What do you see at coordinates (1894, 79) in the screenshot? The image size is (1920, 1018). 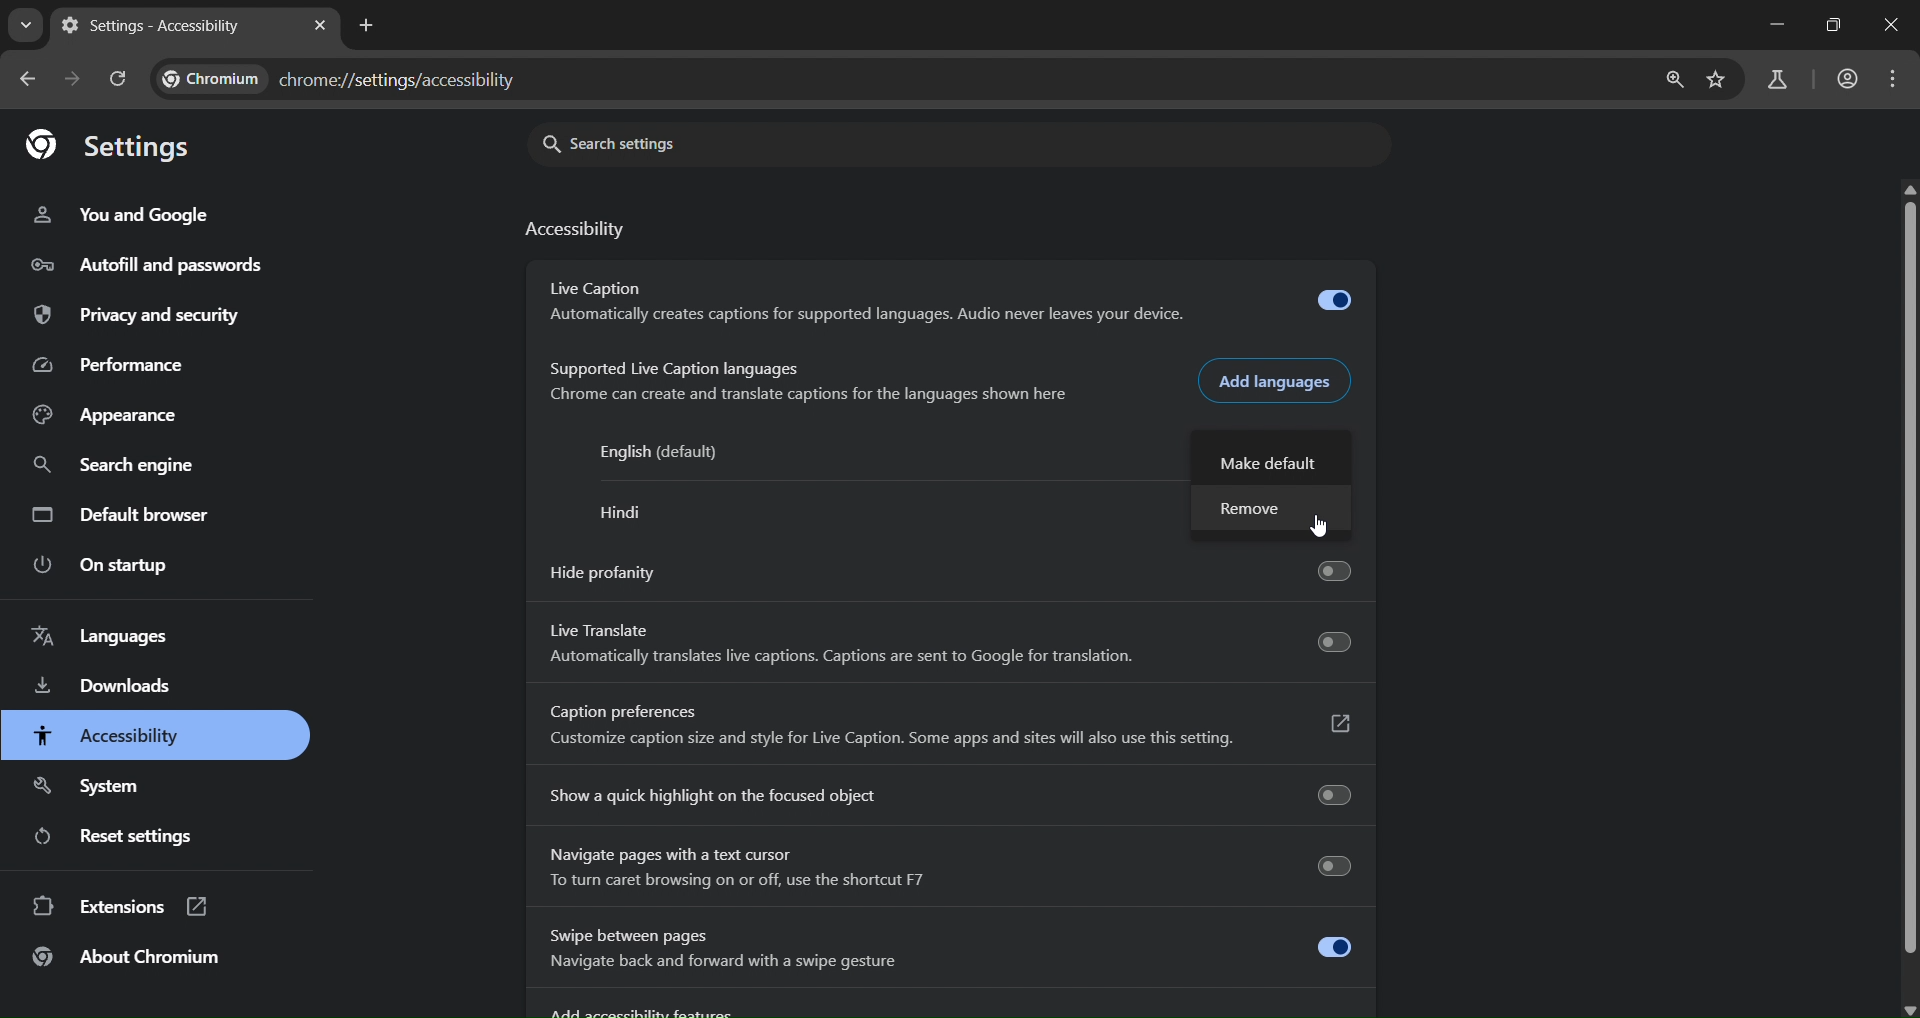 I see `menu` at bounding box center [1894, 79].